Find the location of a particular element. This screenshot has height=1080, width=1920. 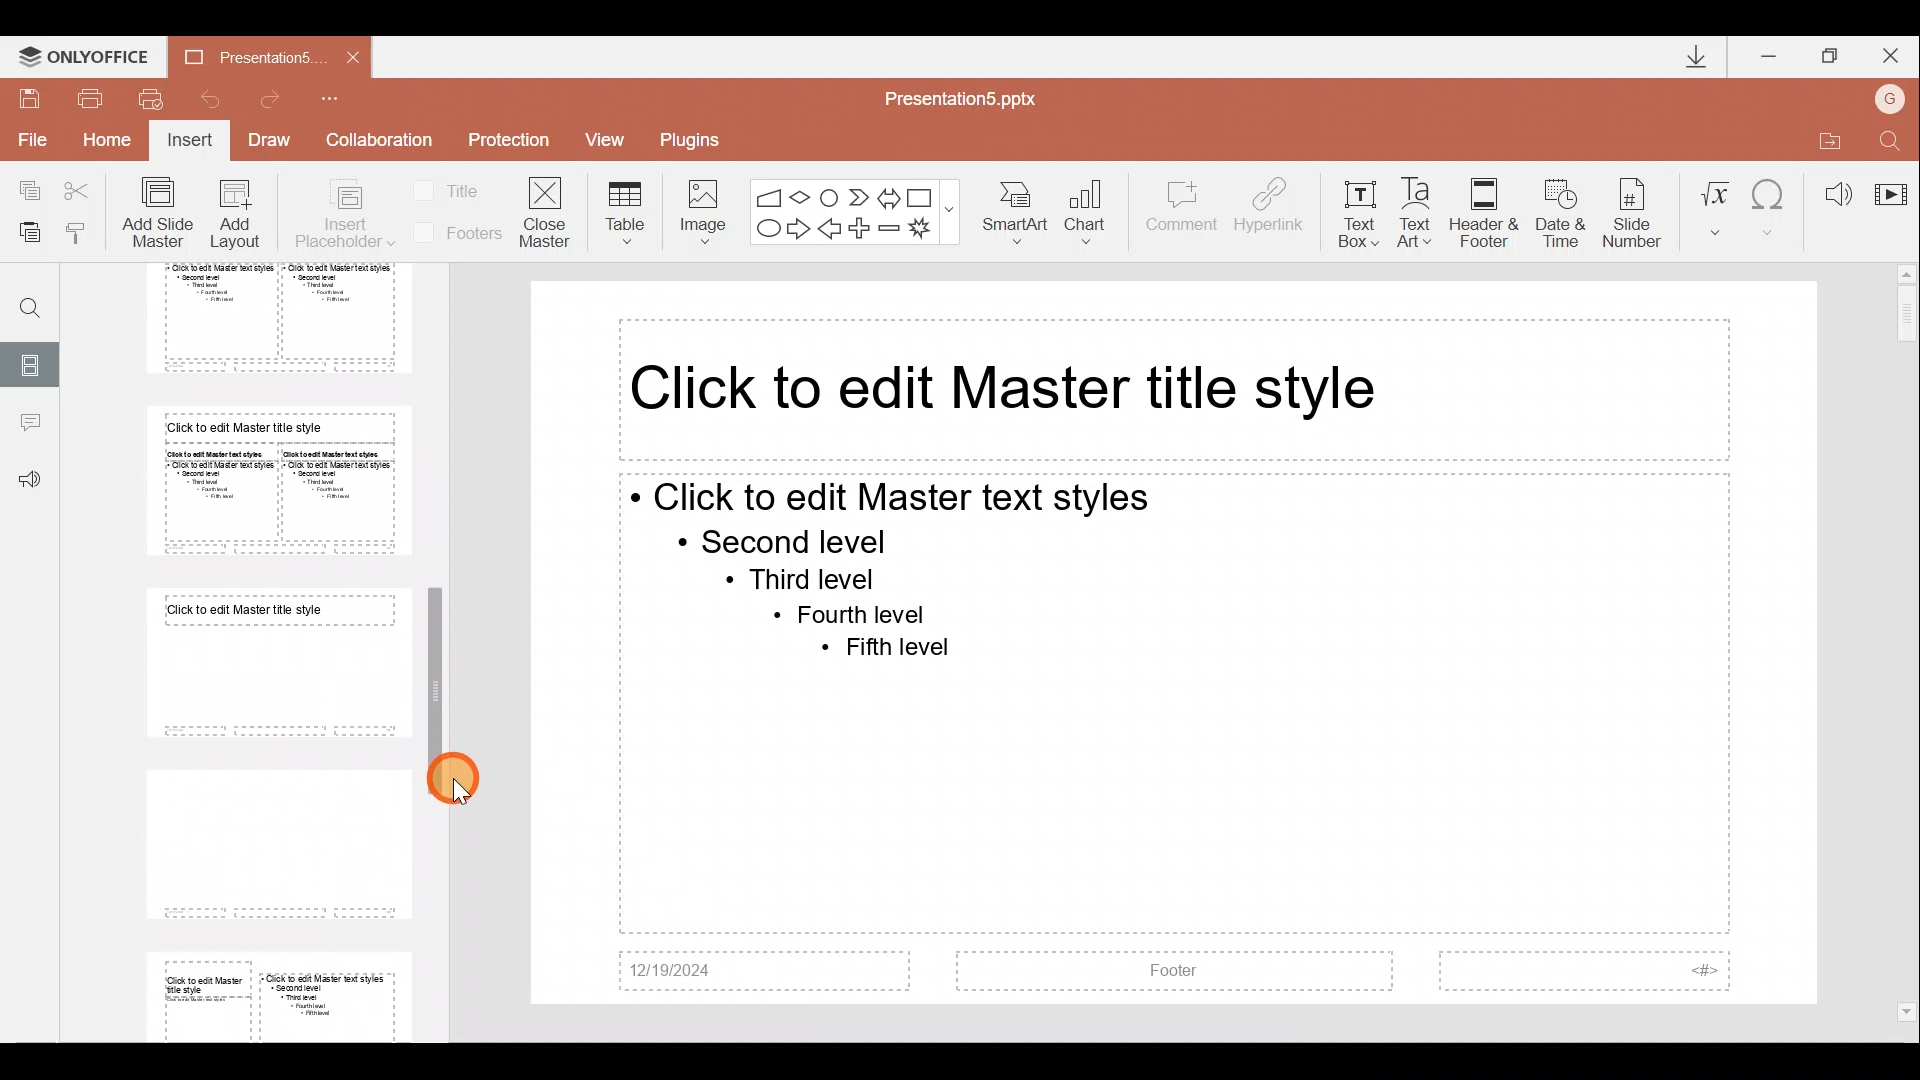

Insert placeholder is located at coordinates (343, 215).